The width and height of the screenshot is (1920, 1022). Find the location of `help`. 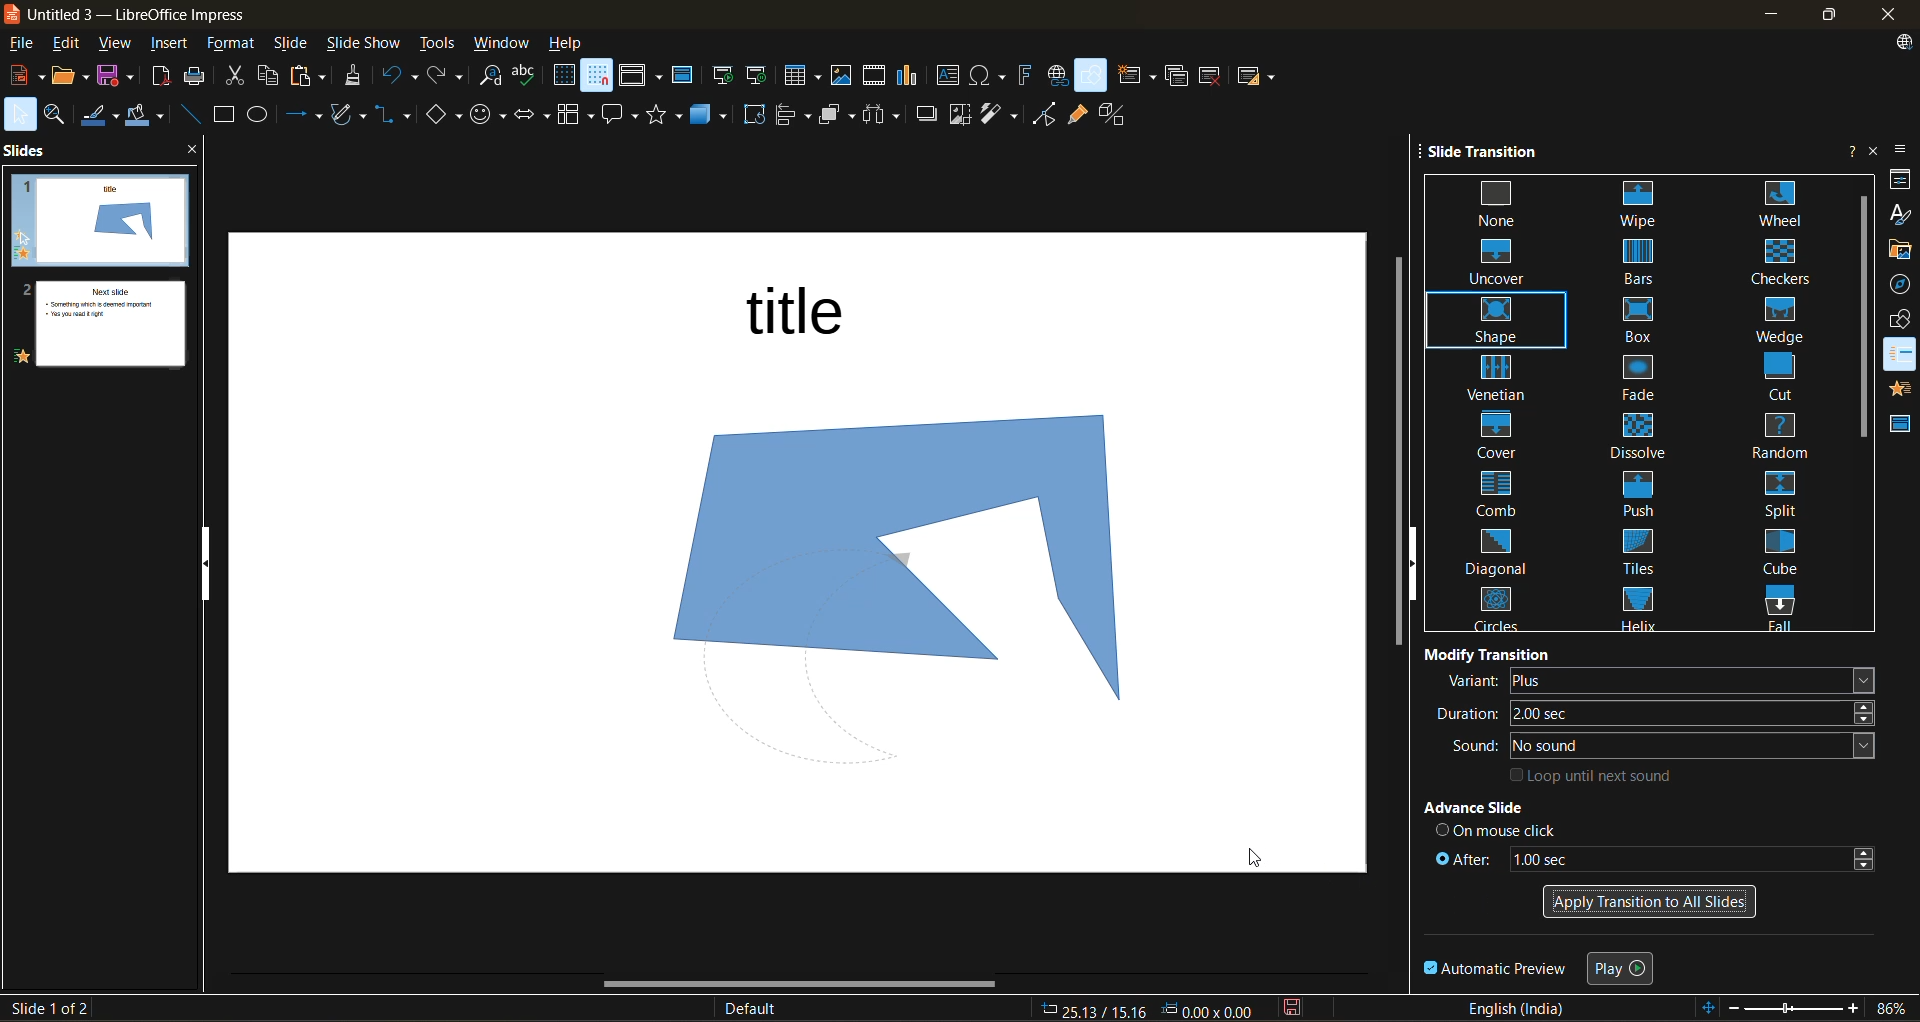

help is located at coordinates (577, 42).